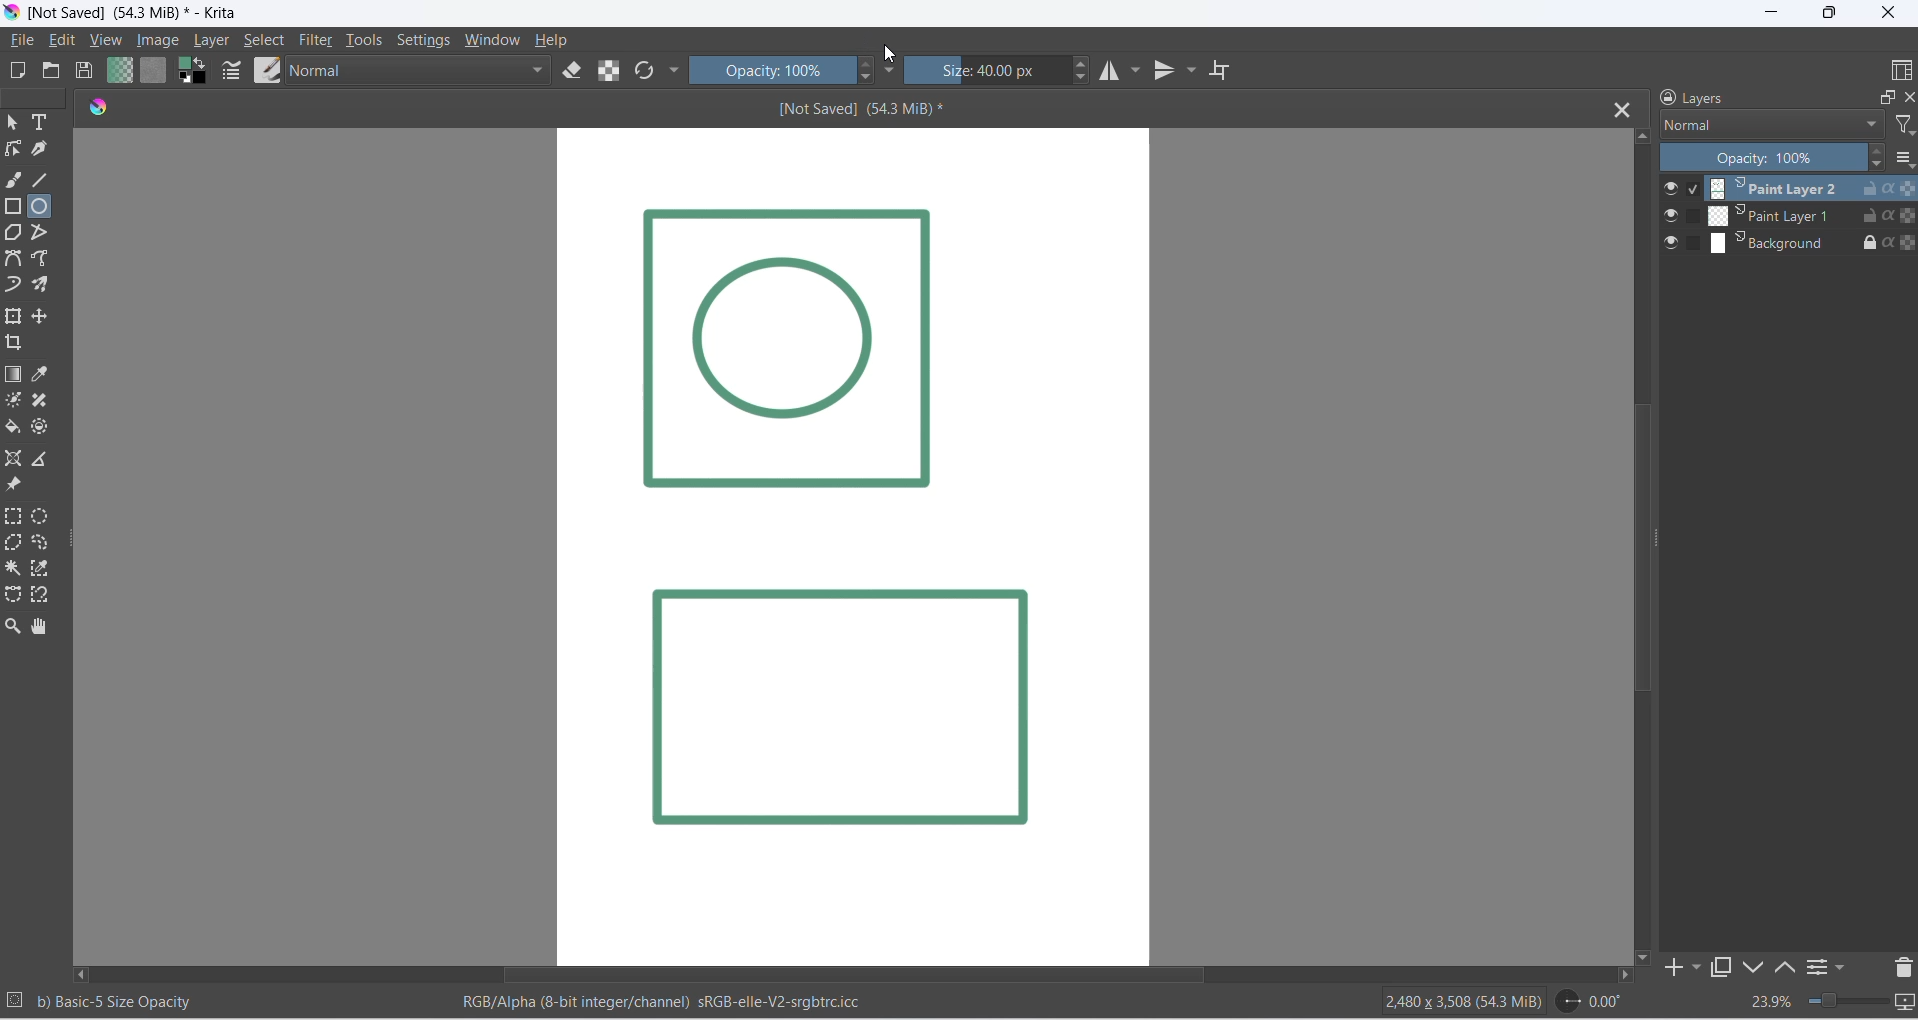  Describe the element at coordinates (266, 71) in the screenshot. I see `brush preset` at that location.